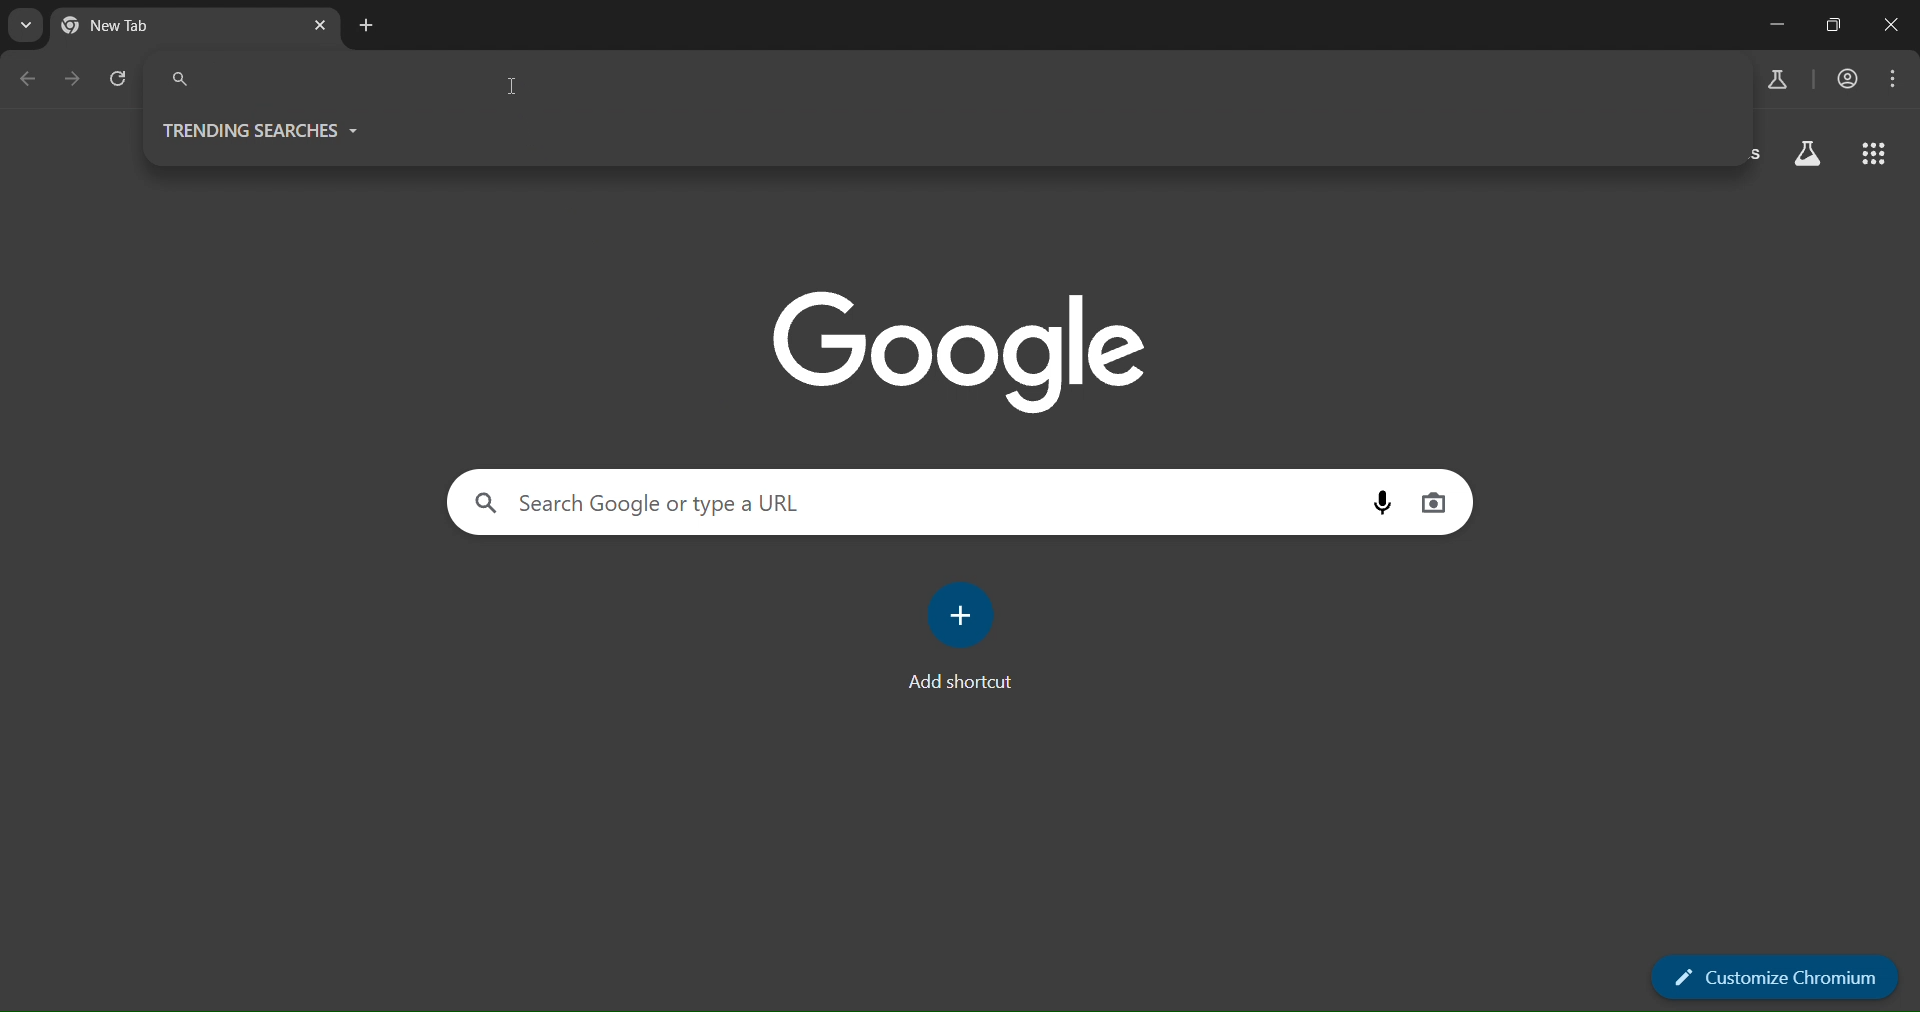 This screenshot has height=1012, width=1920. What do you see at coordinates (1776, 977) in the screenshot?
I see `customize chromium` at bounding box center [1776, 977].